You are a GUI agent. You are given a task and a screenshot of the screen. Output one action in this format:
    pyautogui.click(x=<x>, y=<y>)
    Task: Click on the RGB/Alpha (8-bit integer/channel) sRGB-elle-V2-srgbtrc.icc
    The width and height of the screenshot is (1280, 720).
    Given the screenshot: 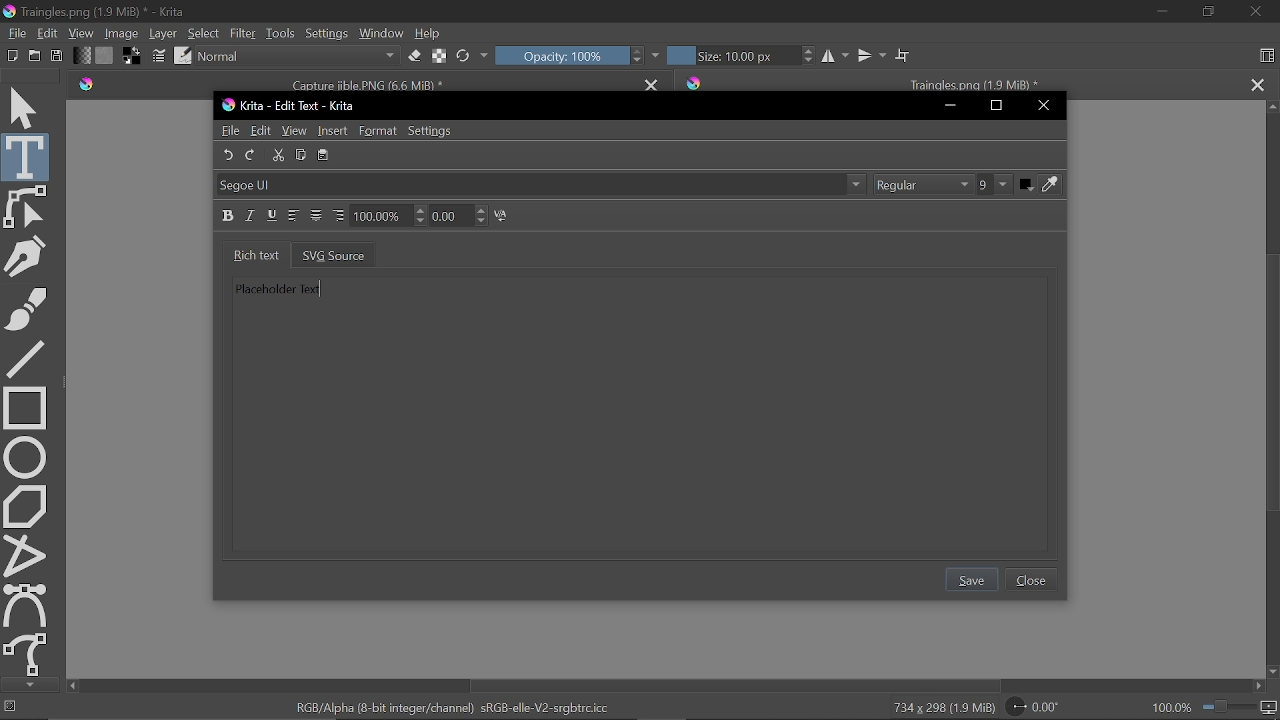 What is the action you would take?
    pyautogui.click(x=452, y=707)
    